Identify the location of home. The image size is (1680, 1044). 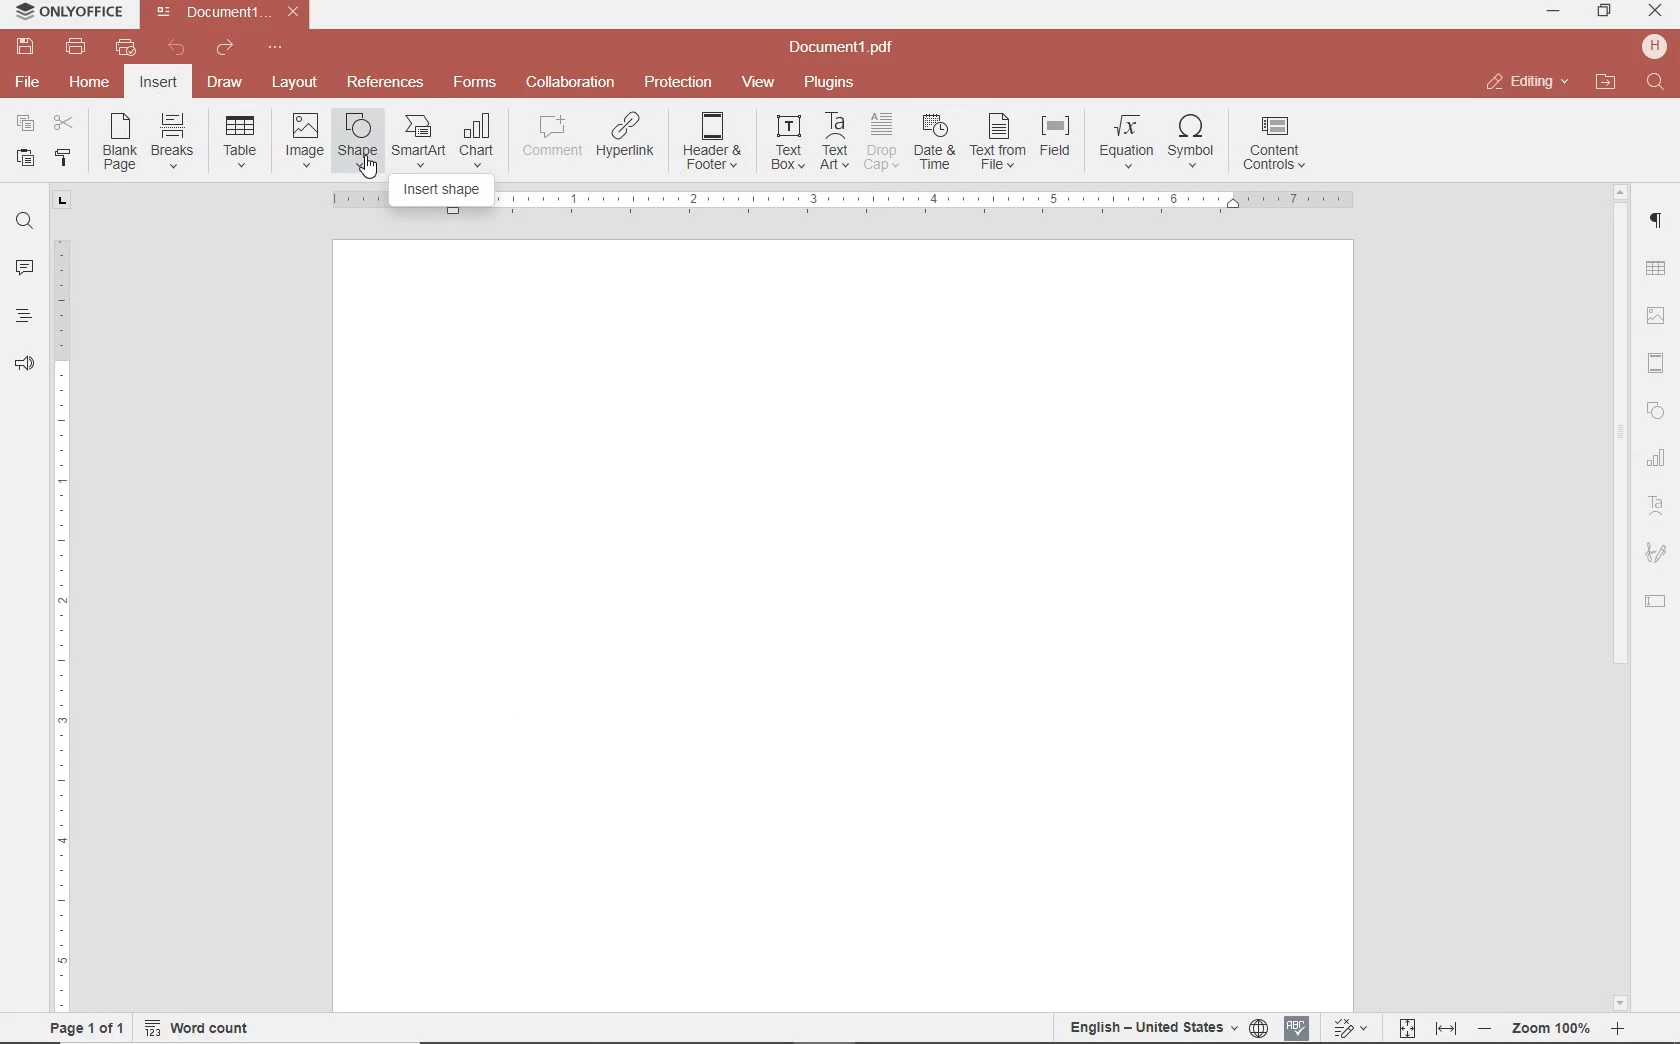
(87, 81).